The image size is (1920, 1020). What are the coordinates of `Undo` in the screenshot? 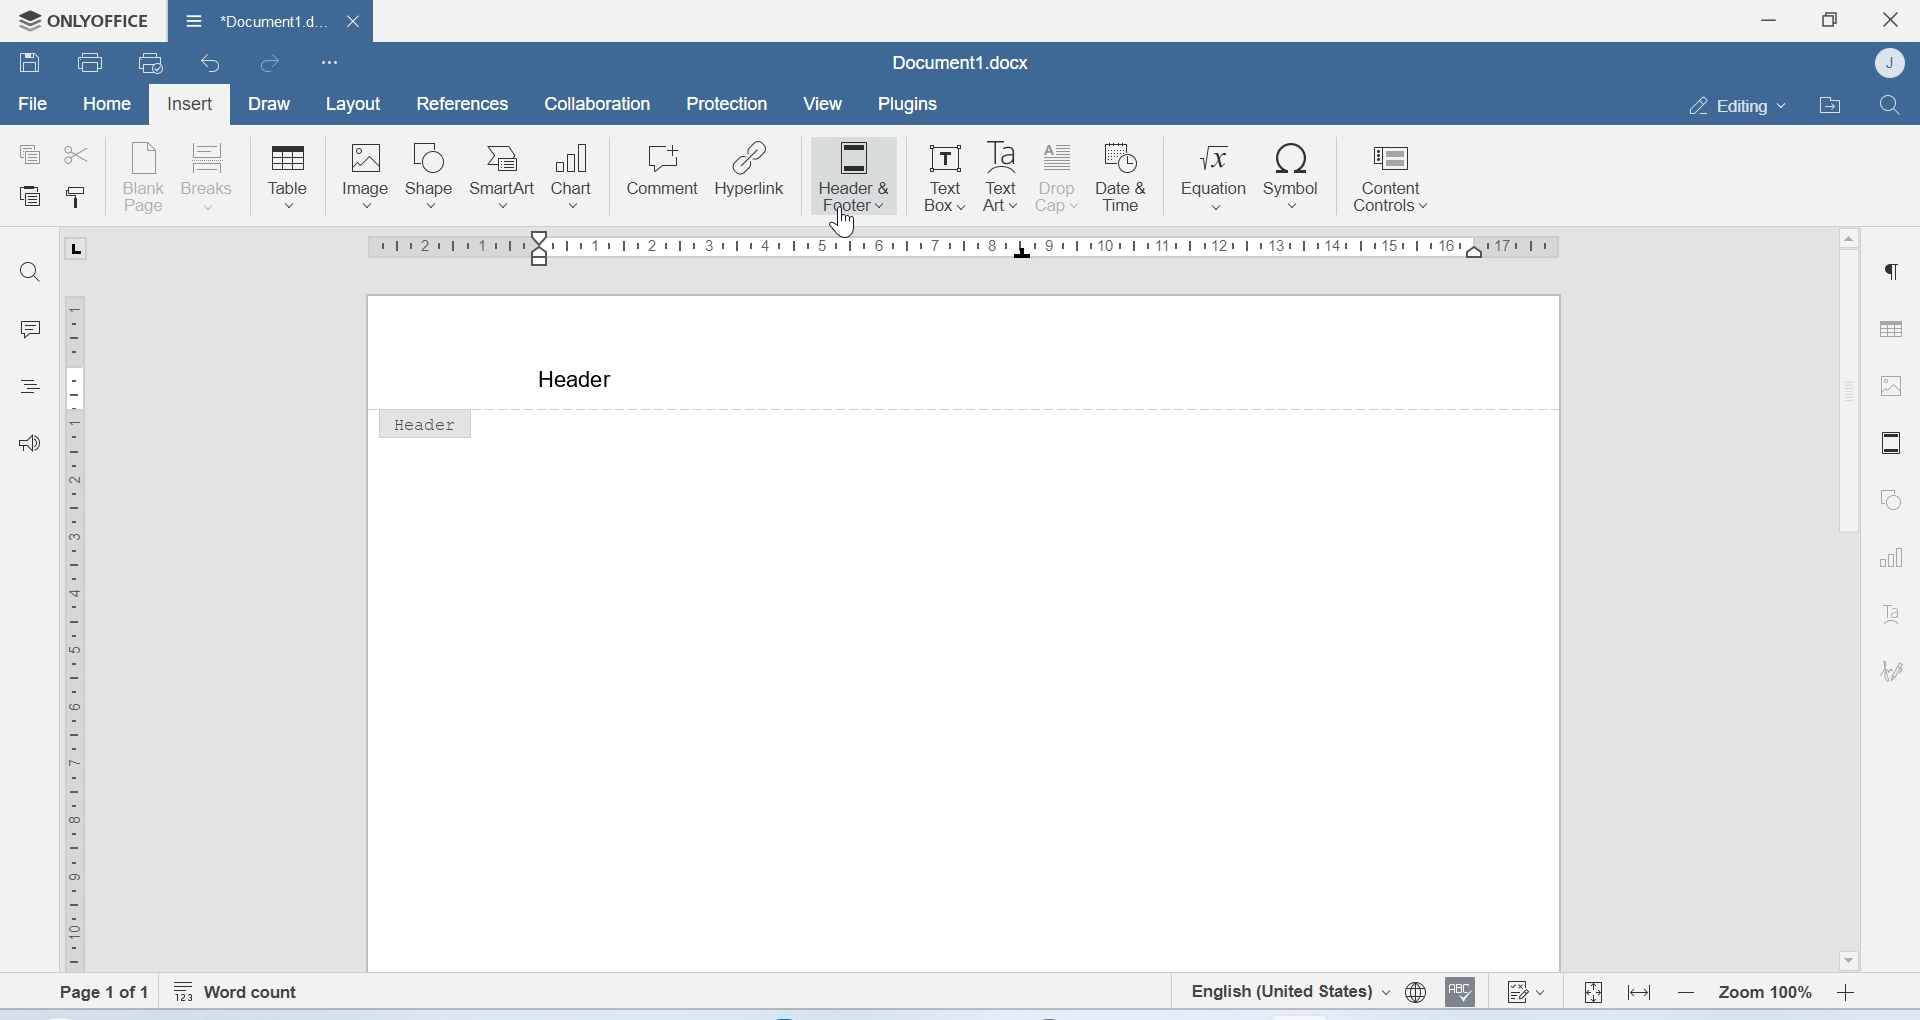 It's located at (213, 65).